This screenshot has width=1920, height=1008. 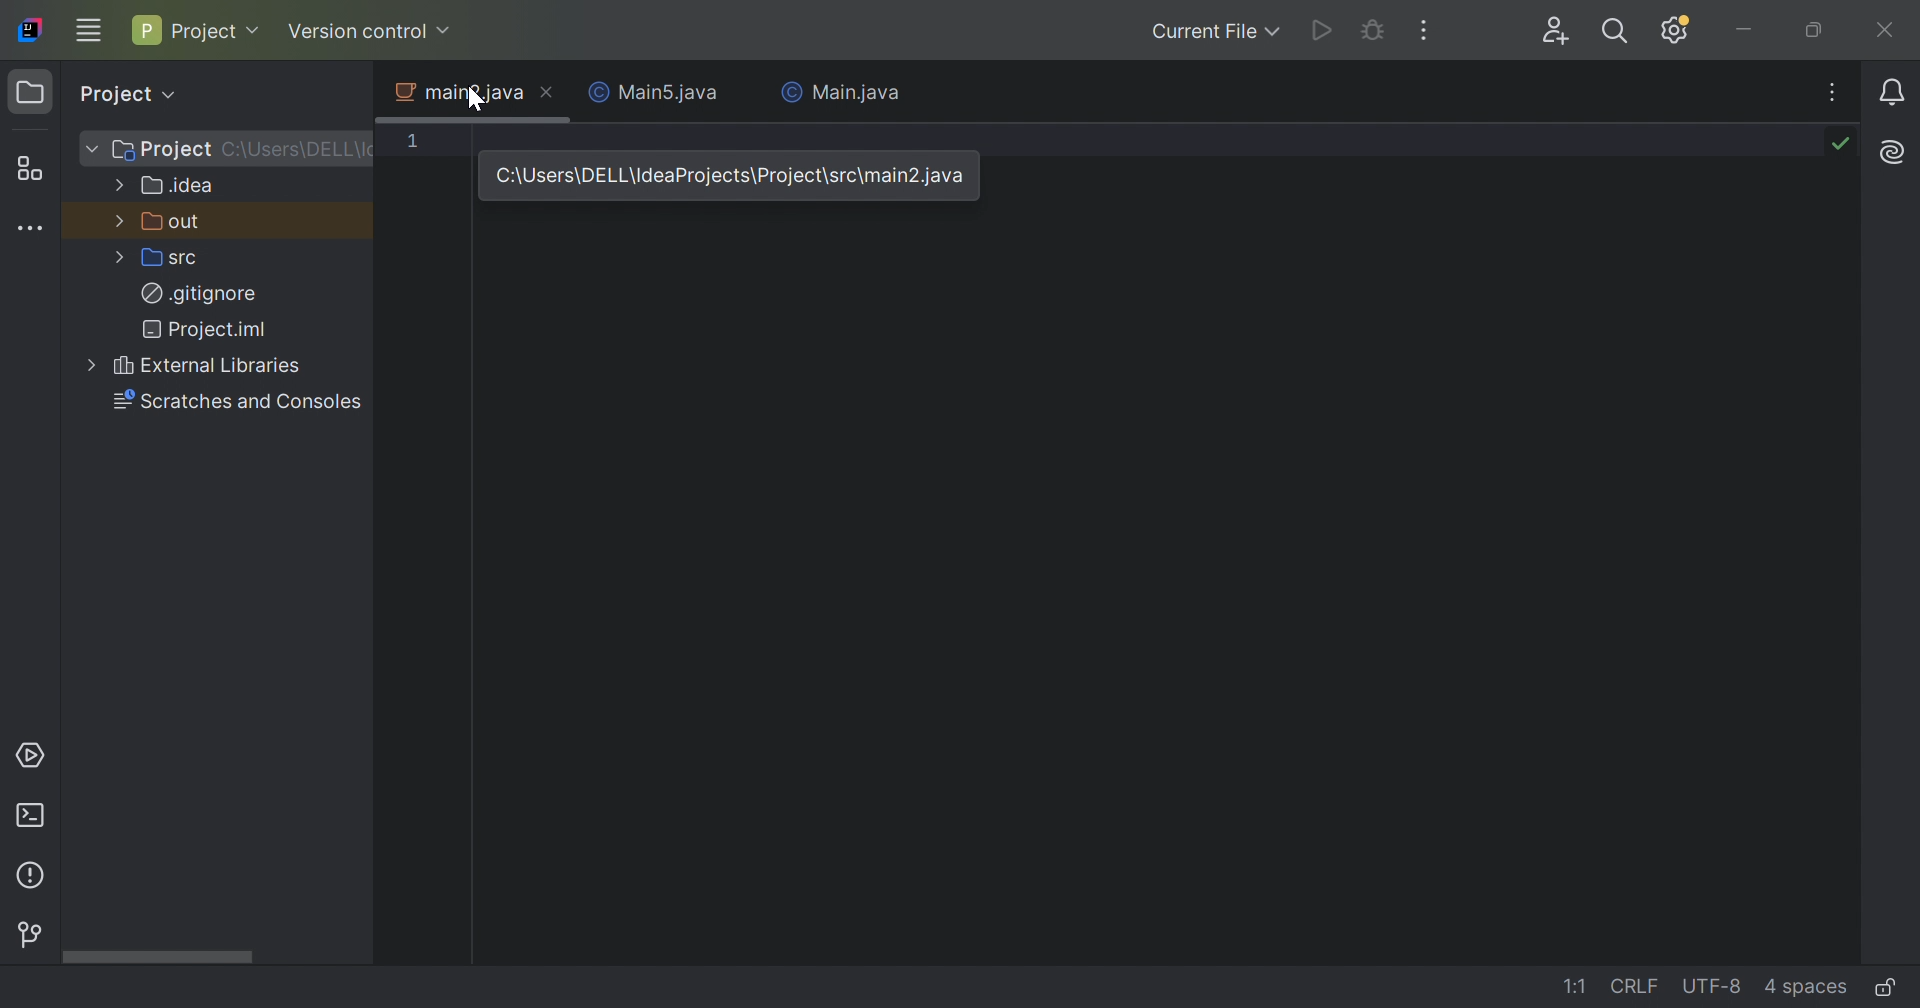 What do you see at coordinates (841, 92) in the screenshot?
I see `Main.java` at bounding box center [841, 92].